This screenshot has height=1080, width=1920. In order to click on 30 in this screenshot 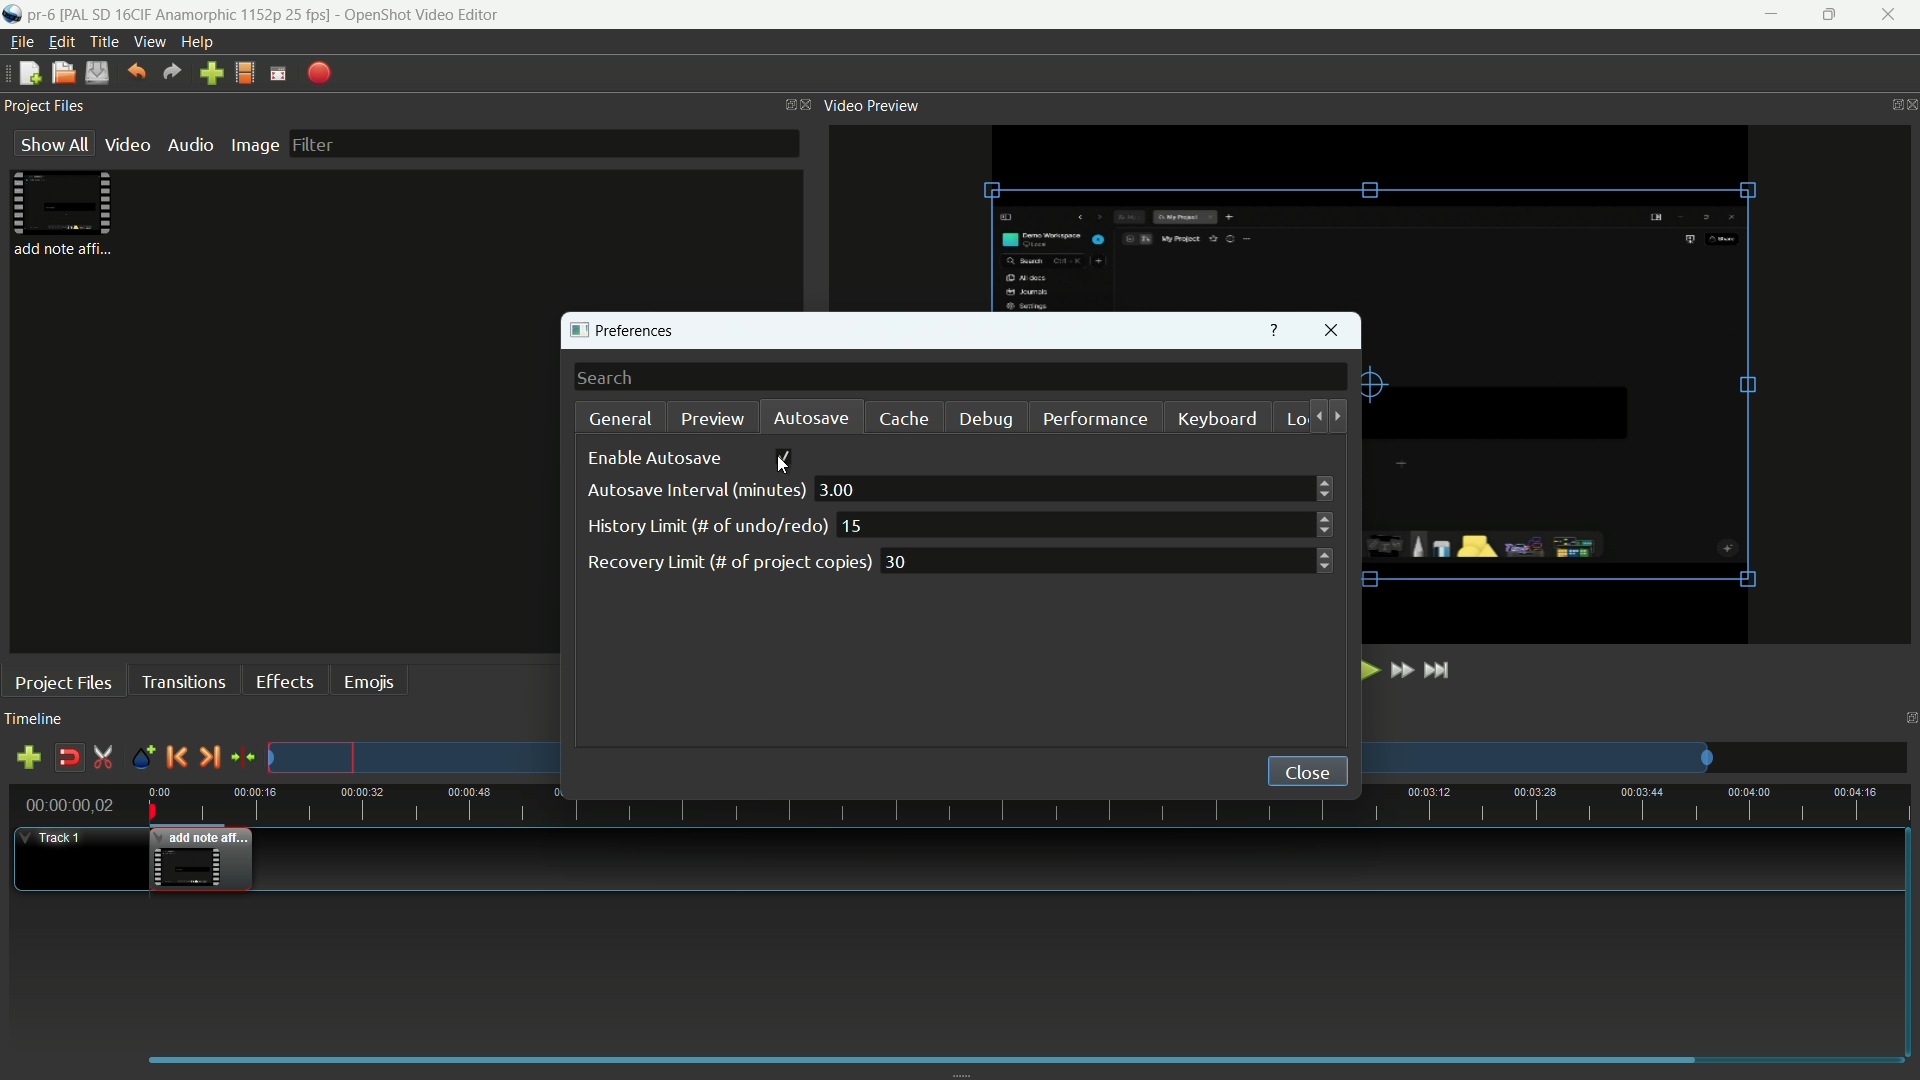, I will do `click(1107, 561)`.